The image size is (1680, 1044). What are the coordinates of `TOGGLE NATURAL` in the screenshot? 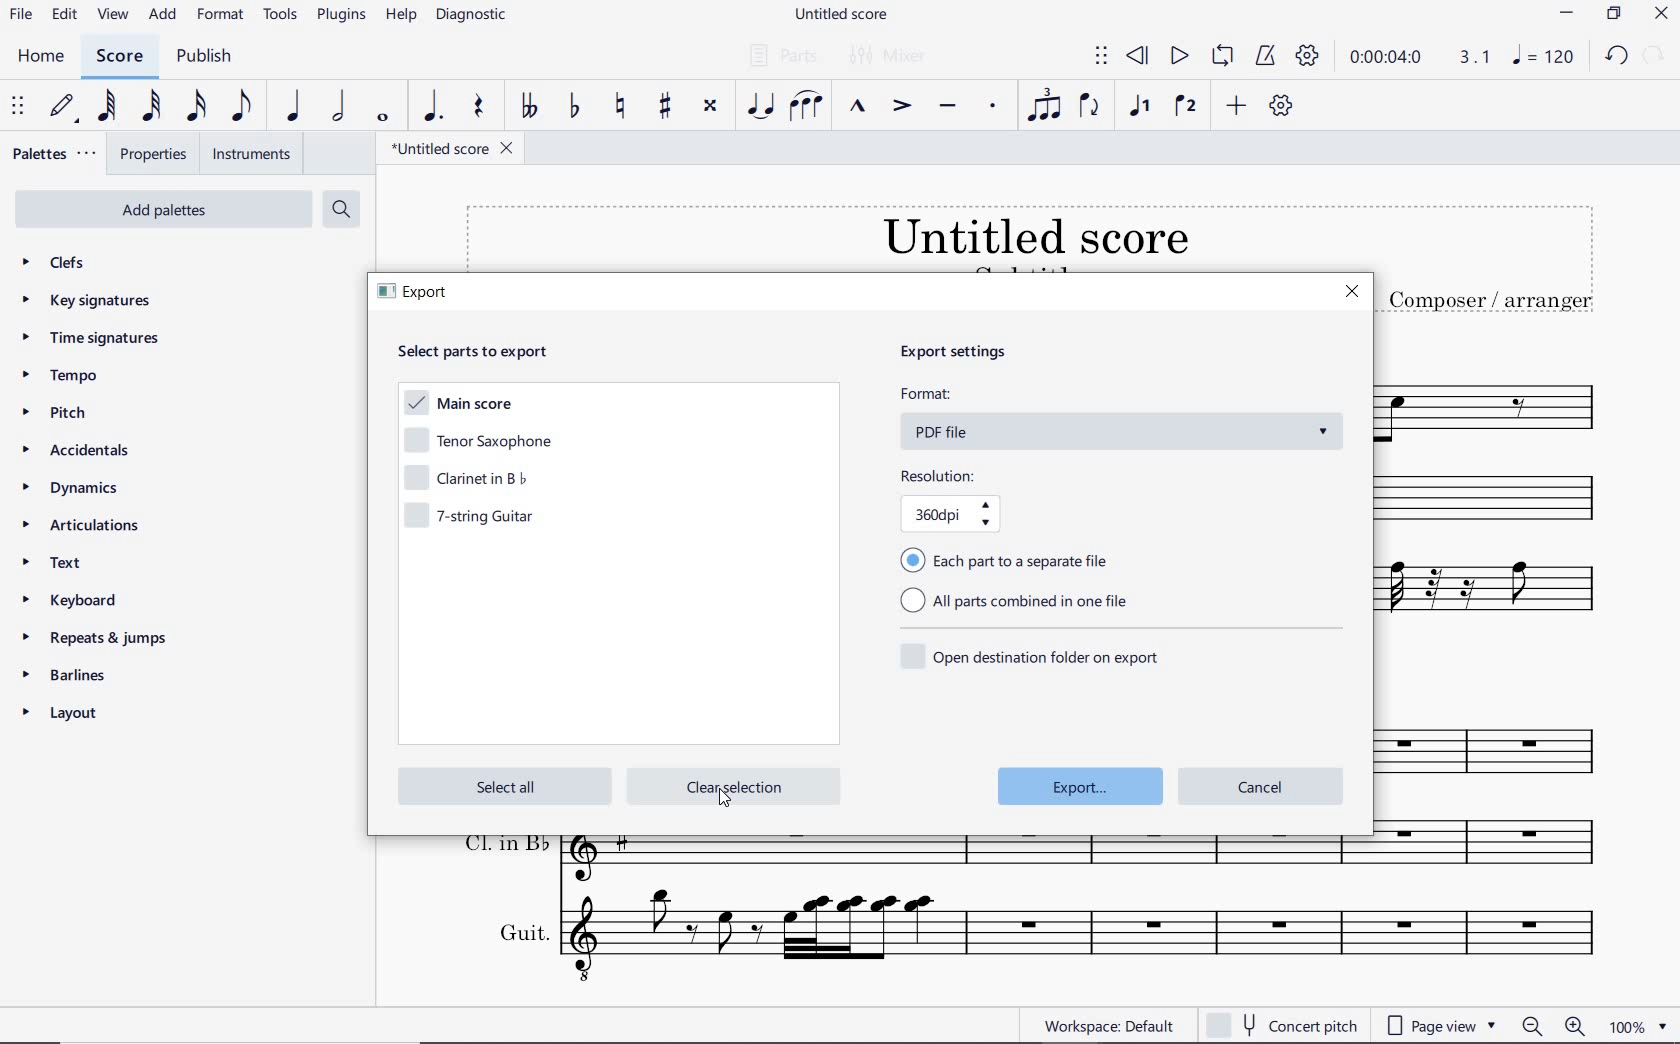 It's located at (619, 107).